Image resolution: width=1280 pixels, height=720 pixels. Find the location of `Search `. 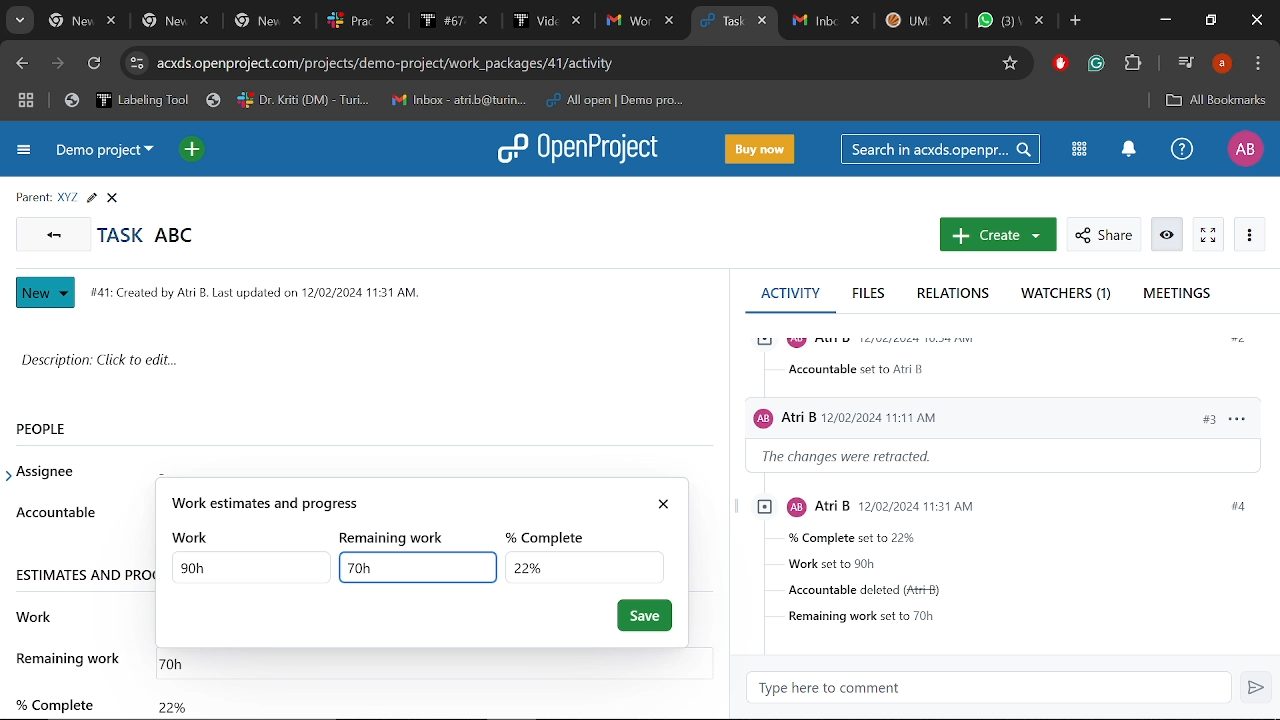

Search  is located at coordinates (943, 149).